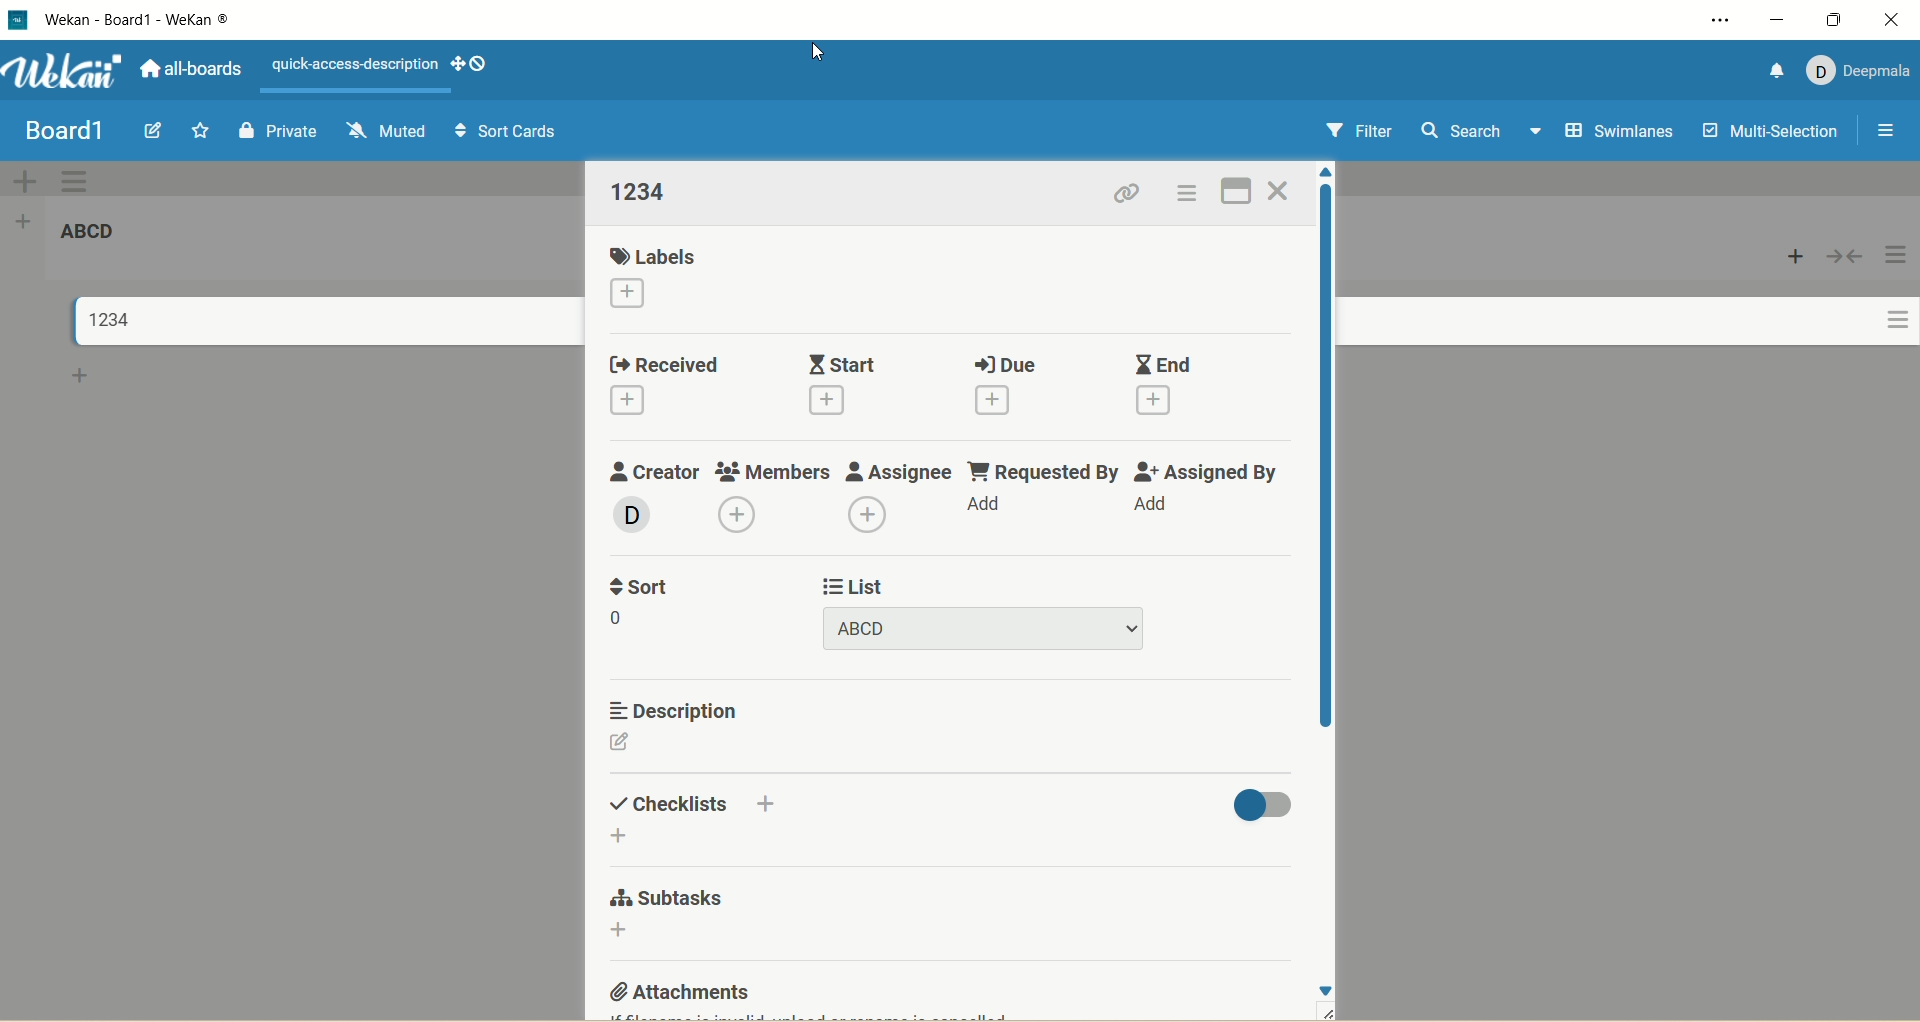 The image size is (1920, 1022). I want to click on vertical scroll bar, so click(1325, 458).